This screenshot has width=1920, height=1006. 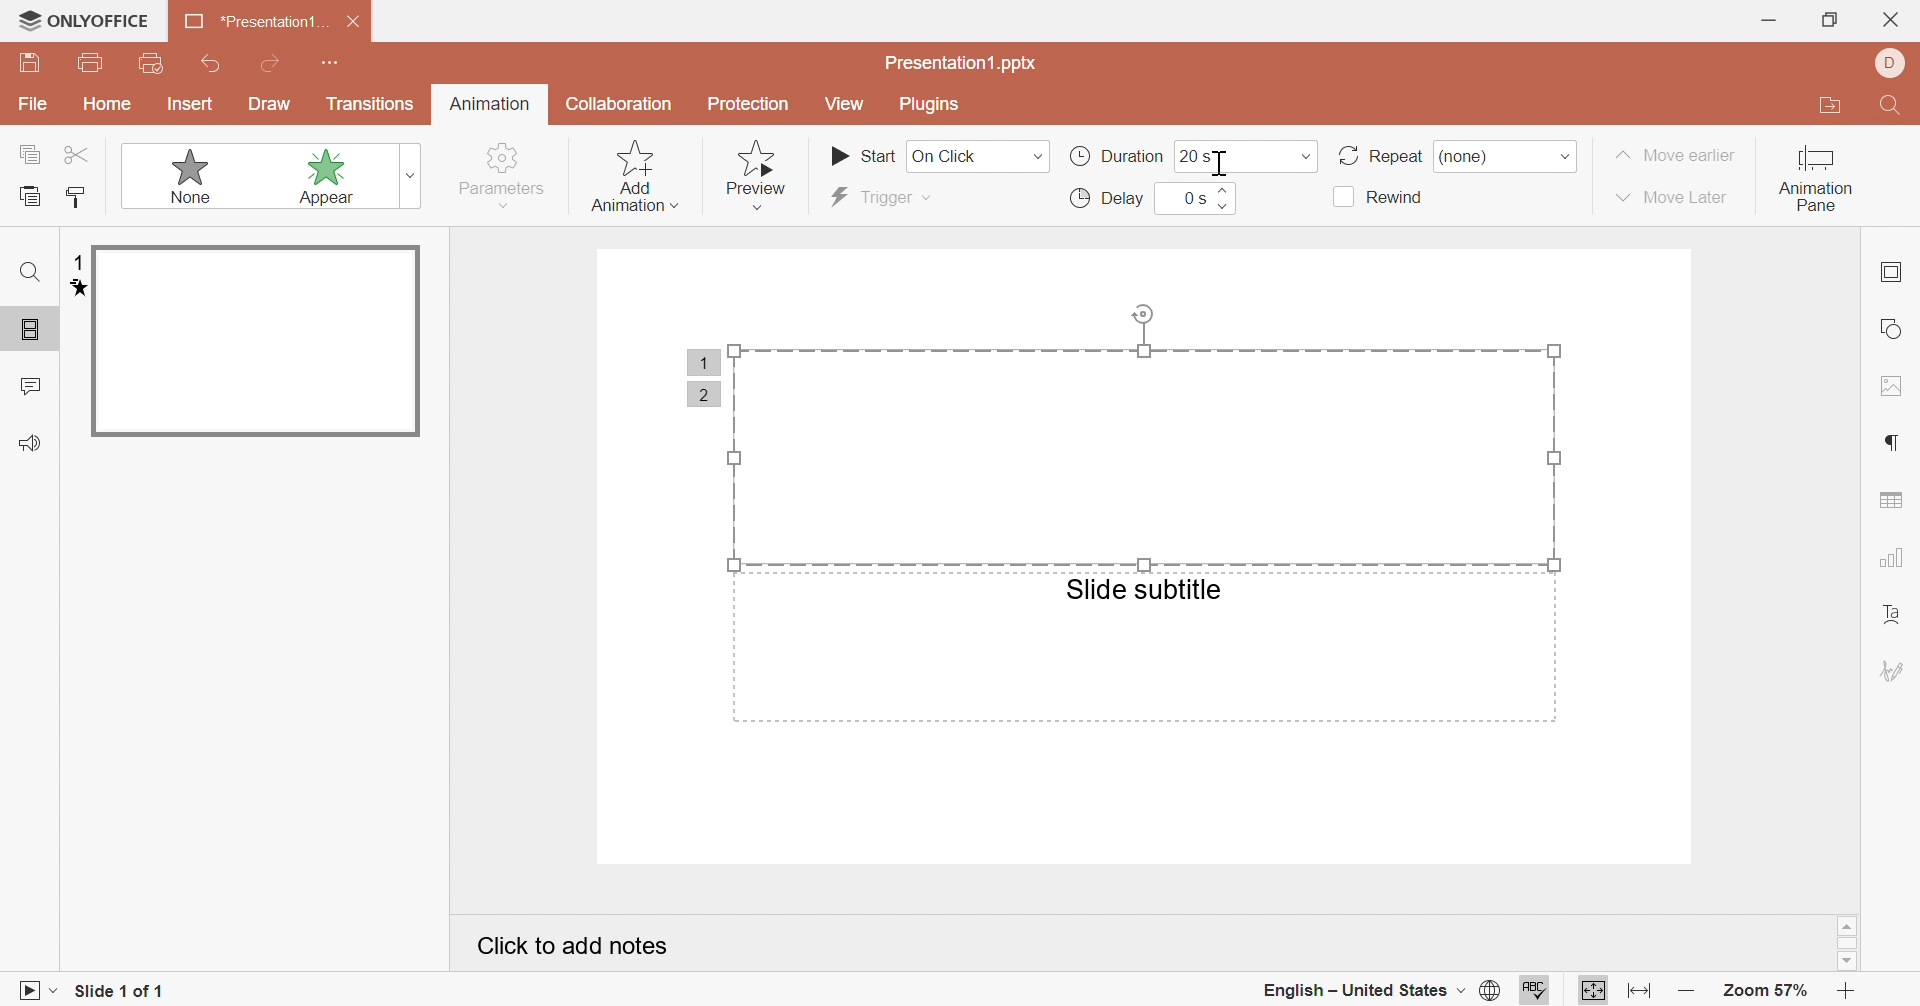 What do you see at coordinates (31, 994) in the screenshot?
I see `start slideshow` at bounding box center [31, 994].